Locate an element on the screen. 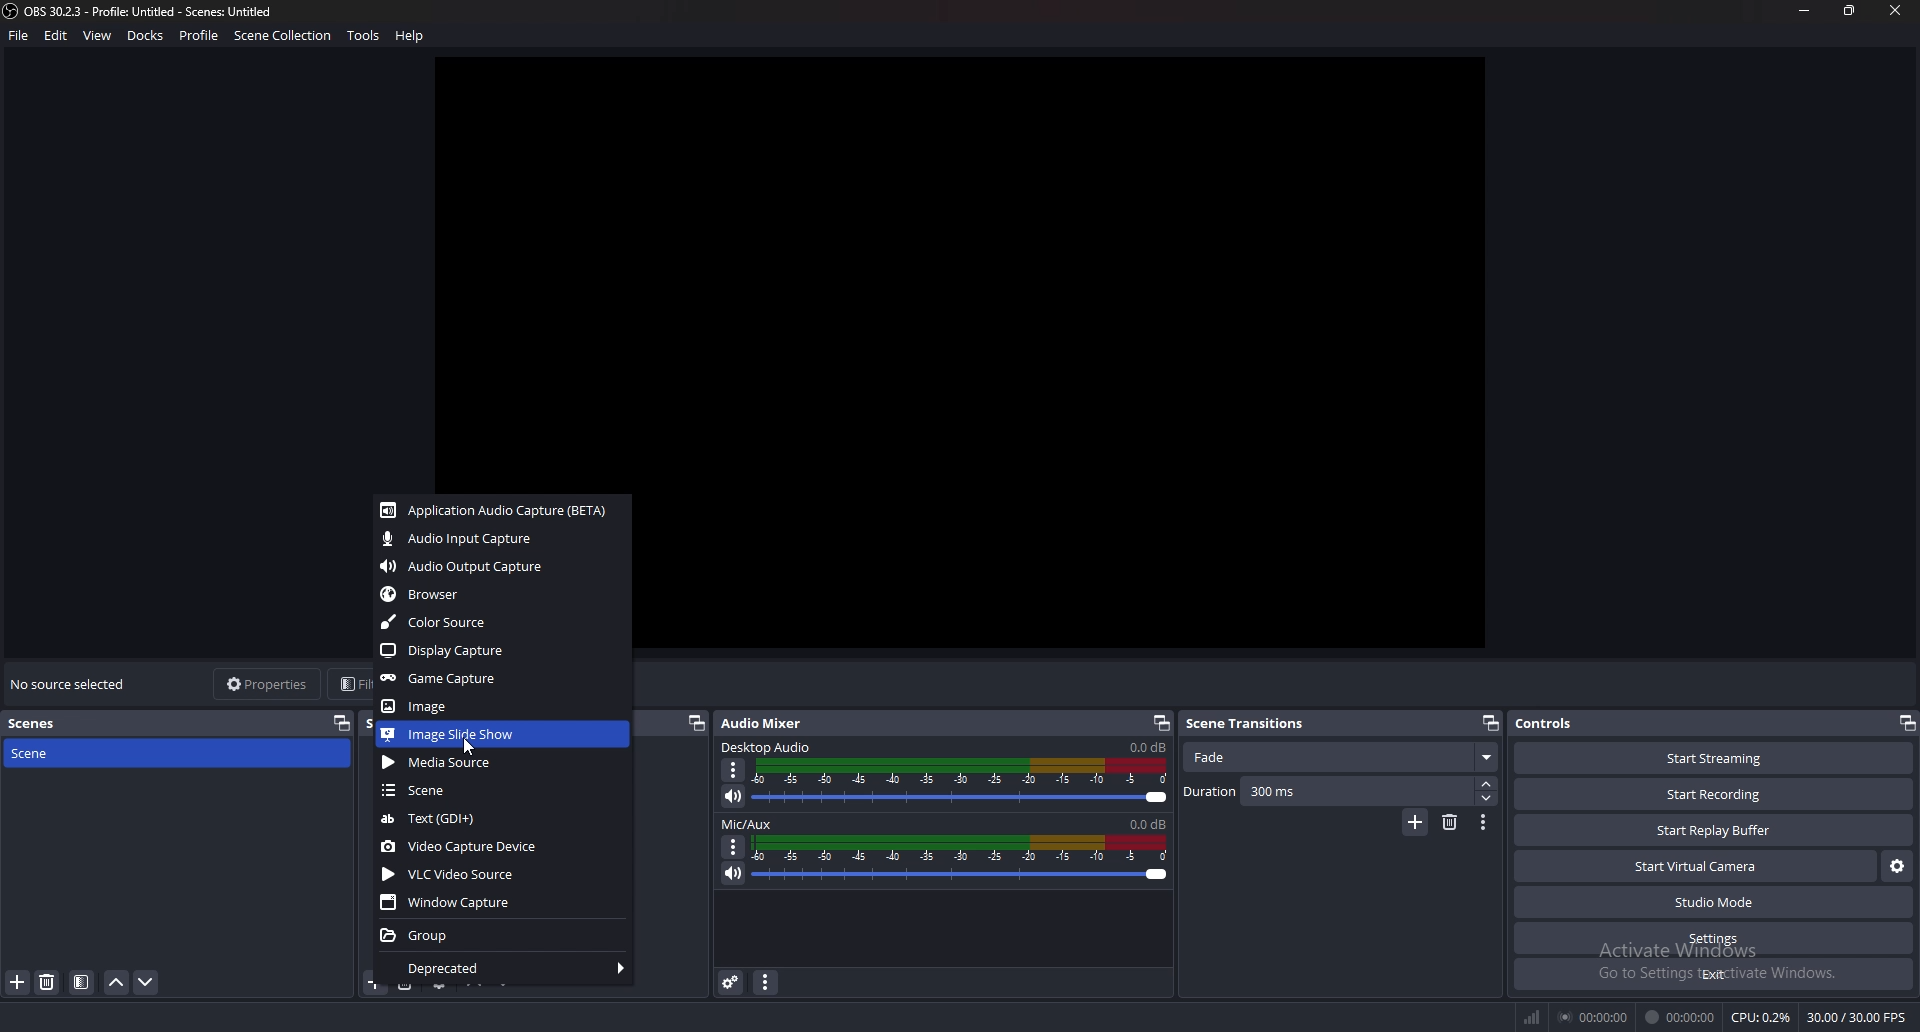 The height and width of the screenshot is (1032, 1920). properties is located at coordinates (268, 685).